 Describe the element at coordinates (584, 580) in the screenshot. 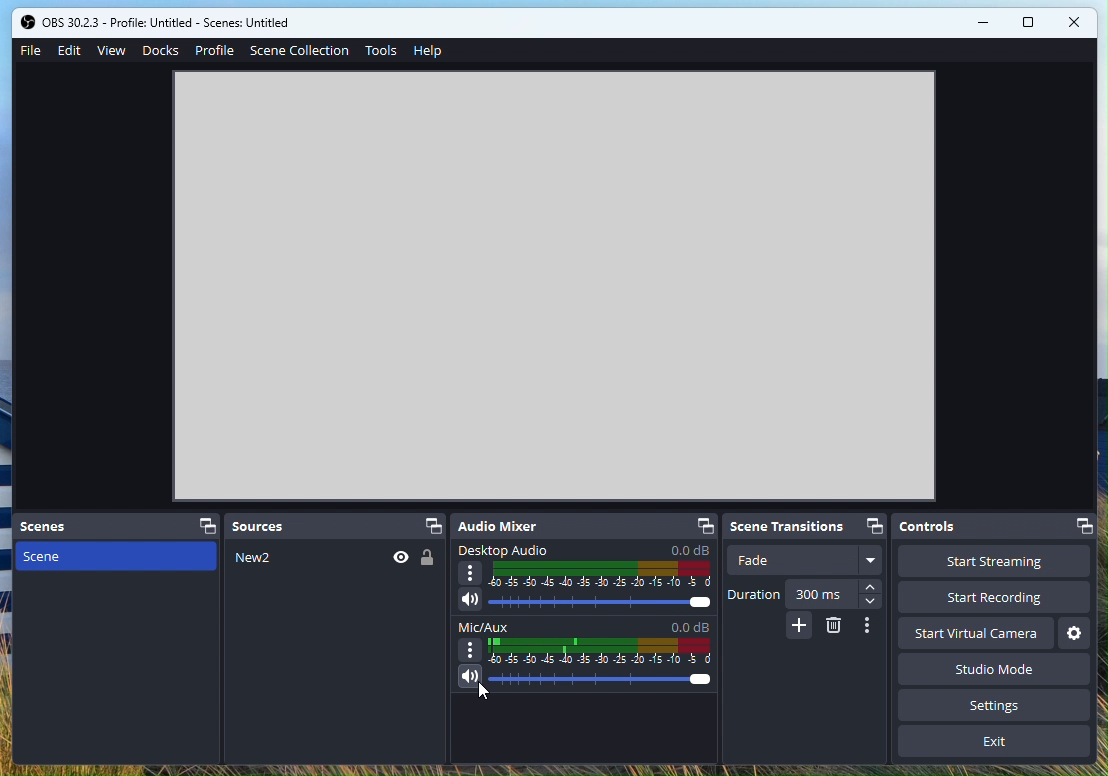

I see `Desktop Audio settings` at that location.